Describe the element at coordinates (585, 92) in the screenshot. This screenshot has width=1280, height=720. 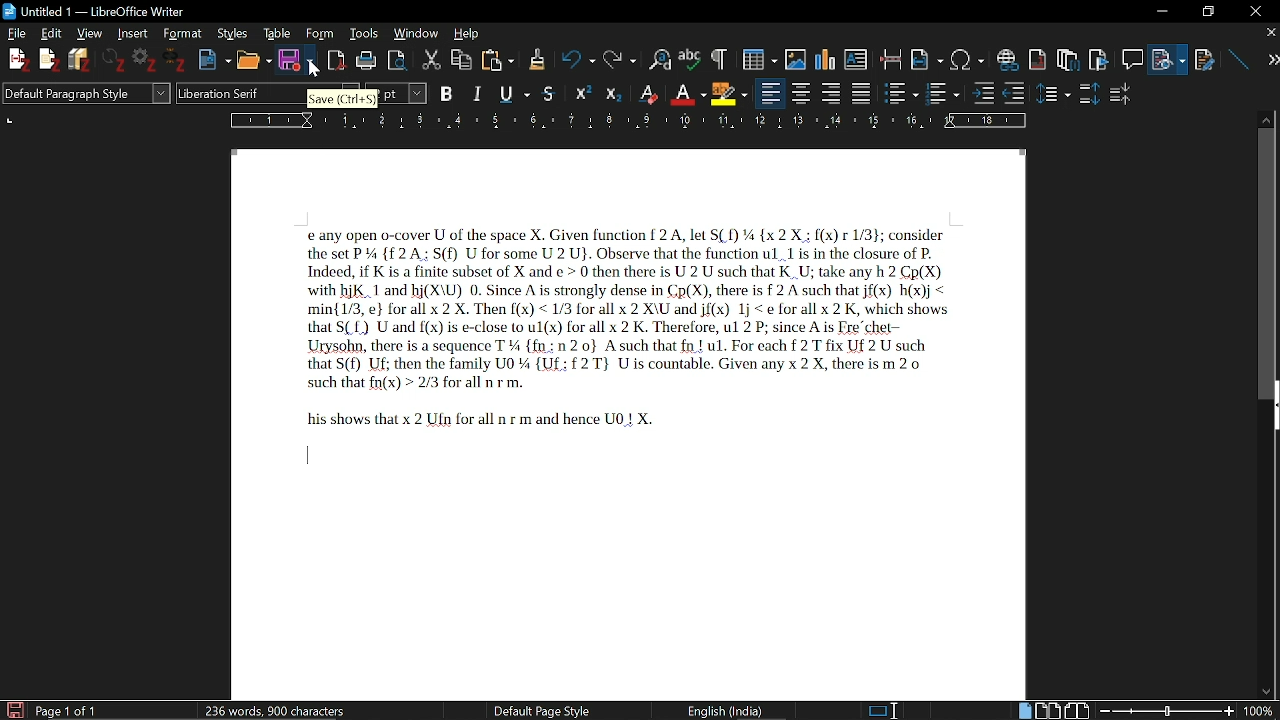
I see `` at that location.